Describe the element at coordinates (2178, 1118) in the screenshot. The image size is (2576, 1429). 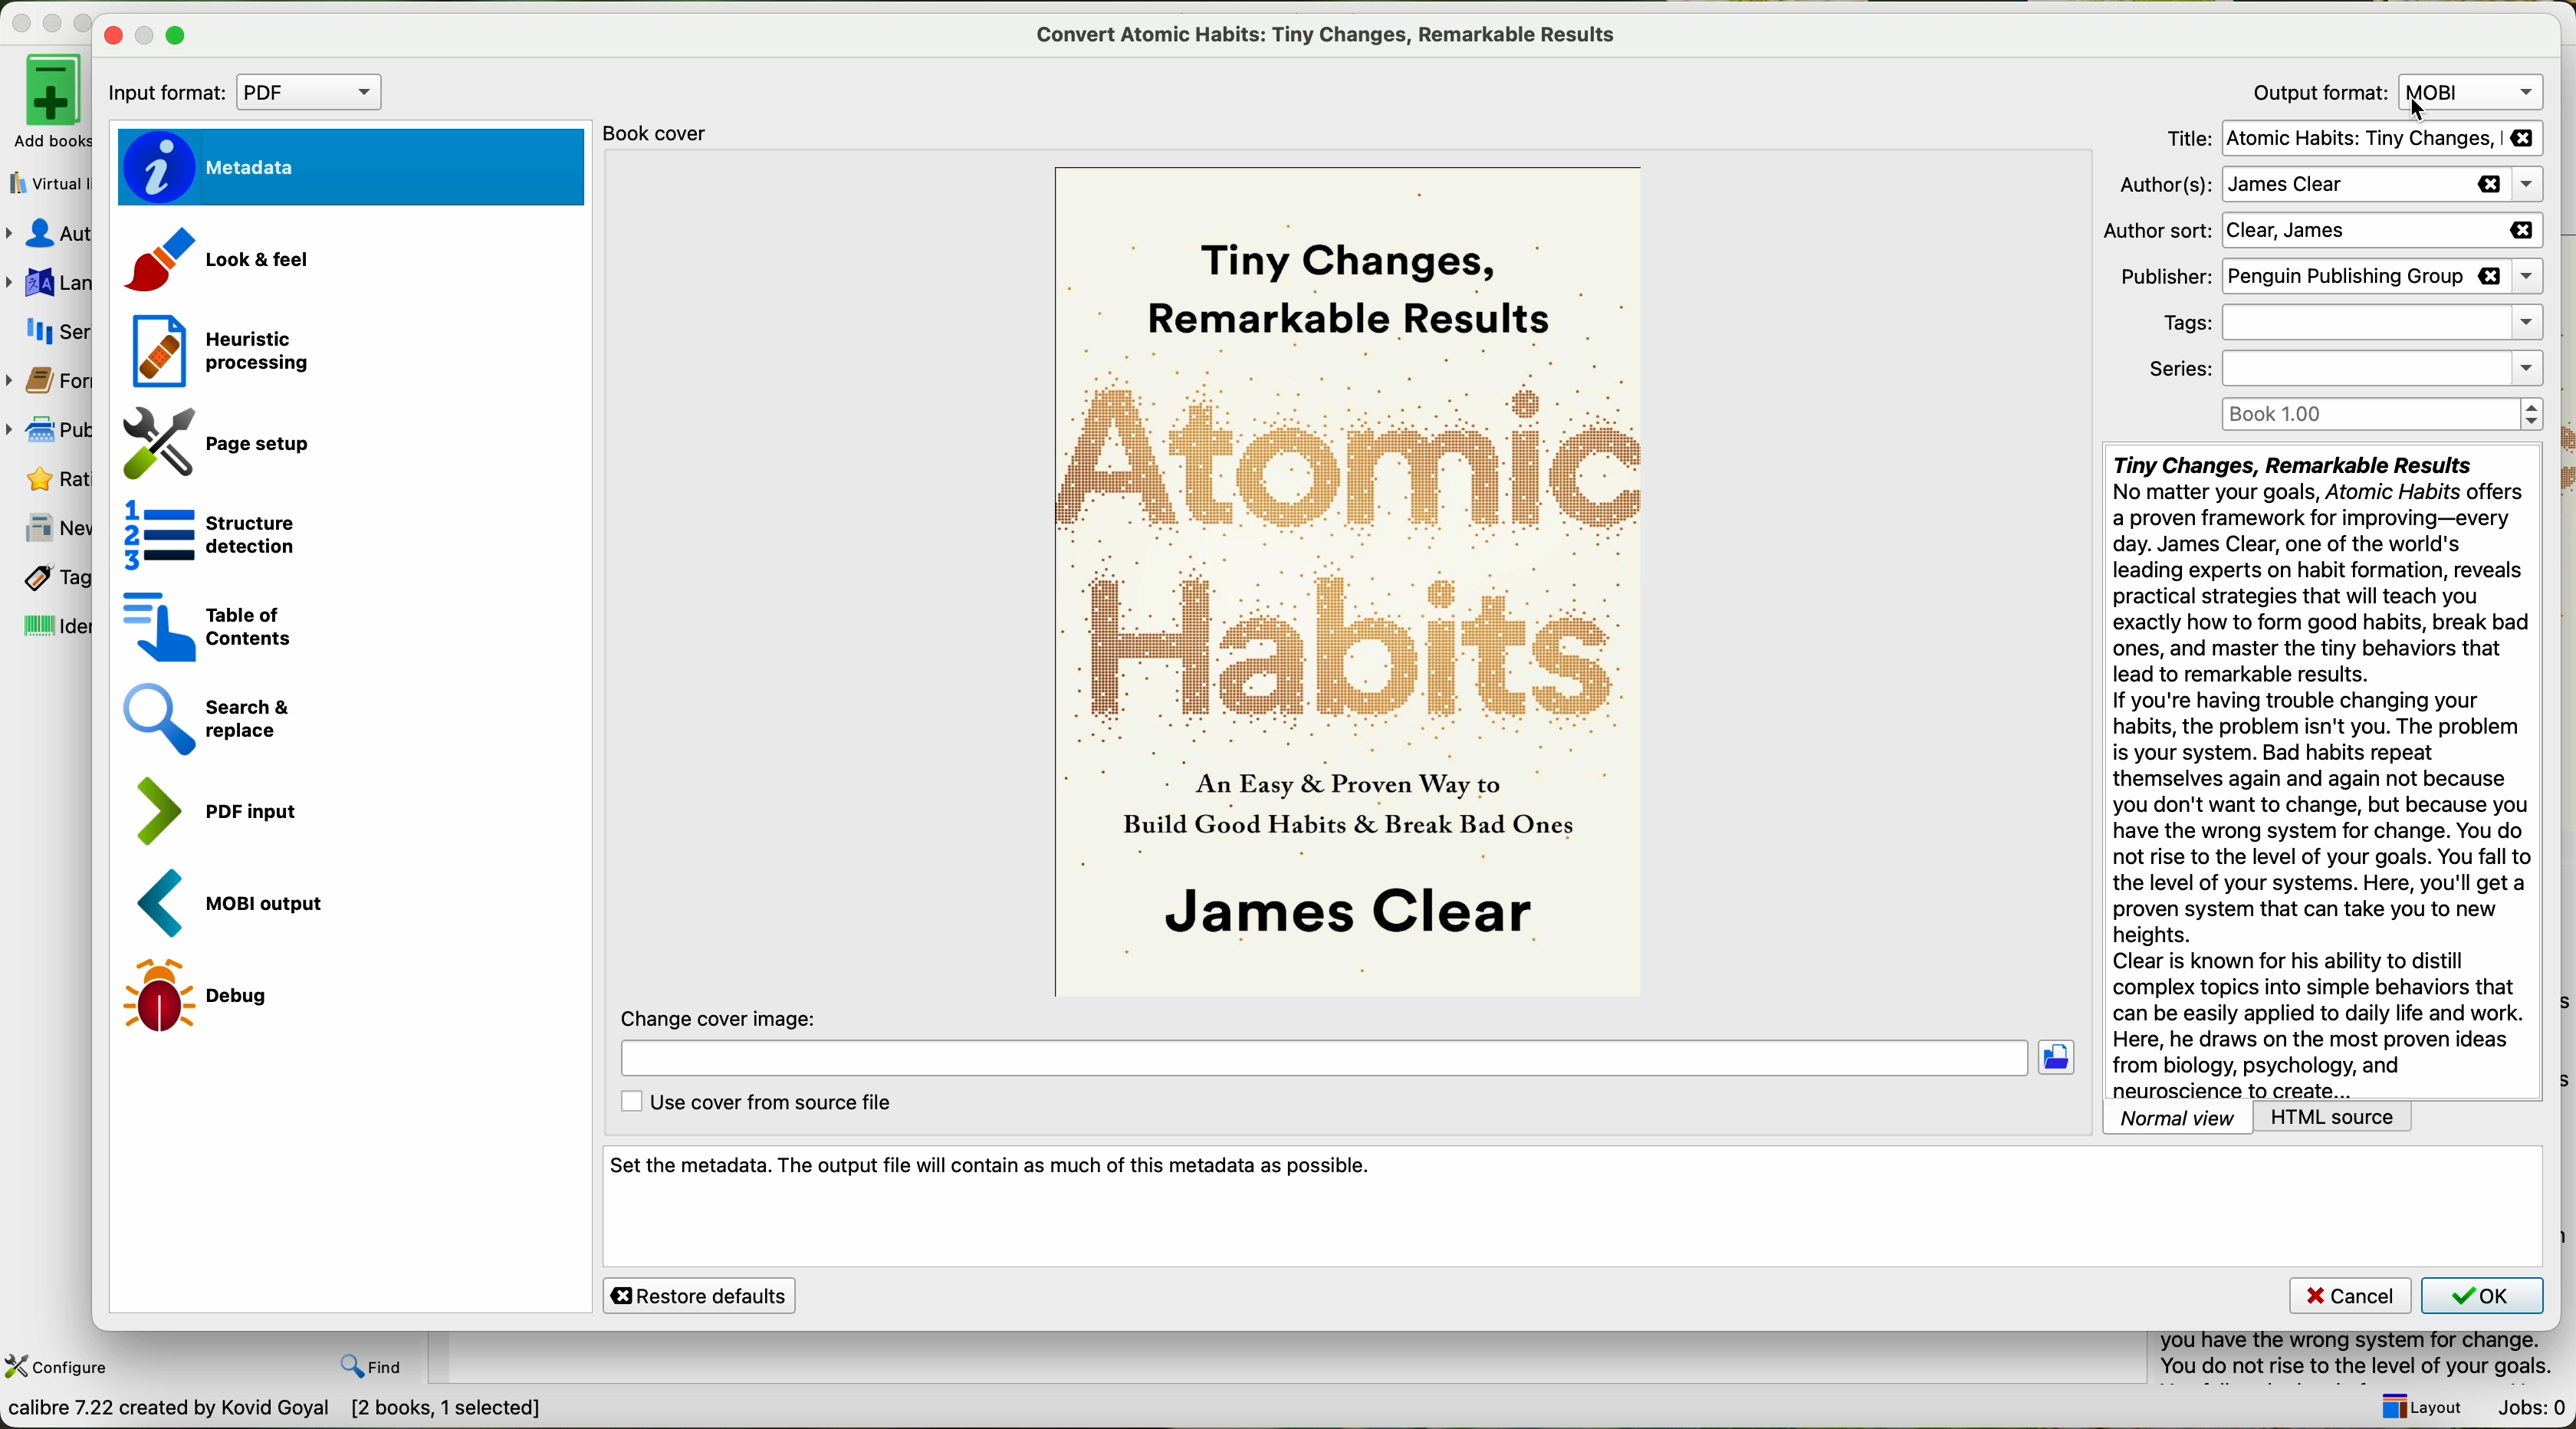
I see `normal view` at that location.